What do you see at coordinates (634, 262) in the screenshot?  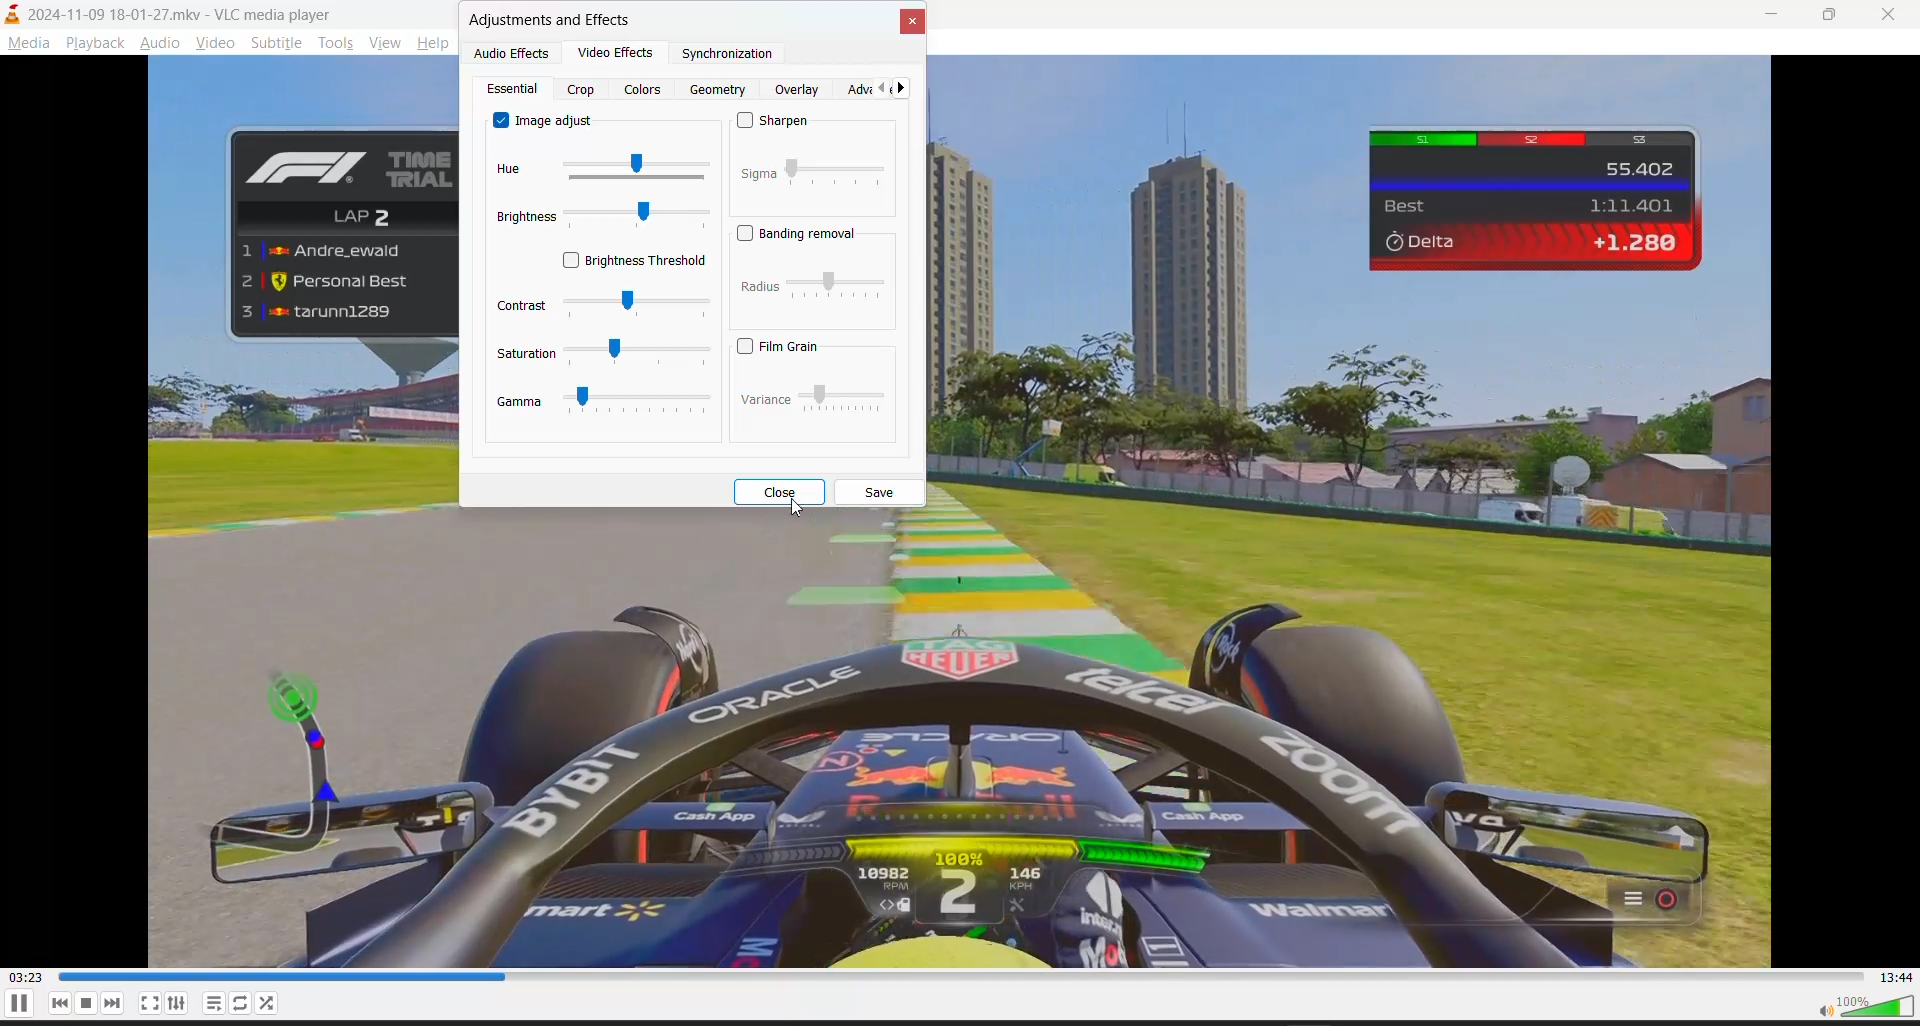 I see `brightness threshold` at bounding box center [634, 262].